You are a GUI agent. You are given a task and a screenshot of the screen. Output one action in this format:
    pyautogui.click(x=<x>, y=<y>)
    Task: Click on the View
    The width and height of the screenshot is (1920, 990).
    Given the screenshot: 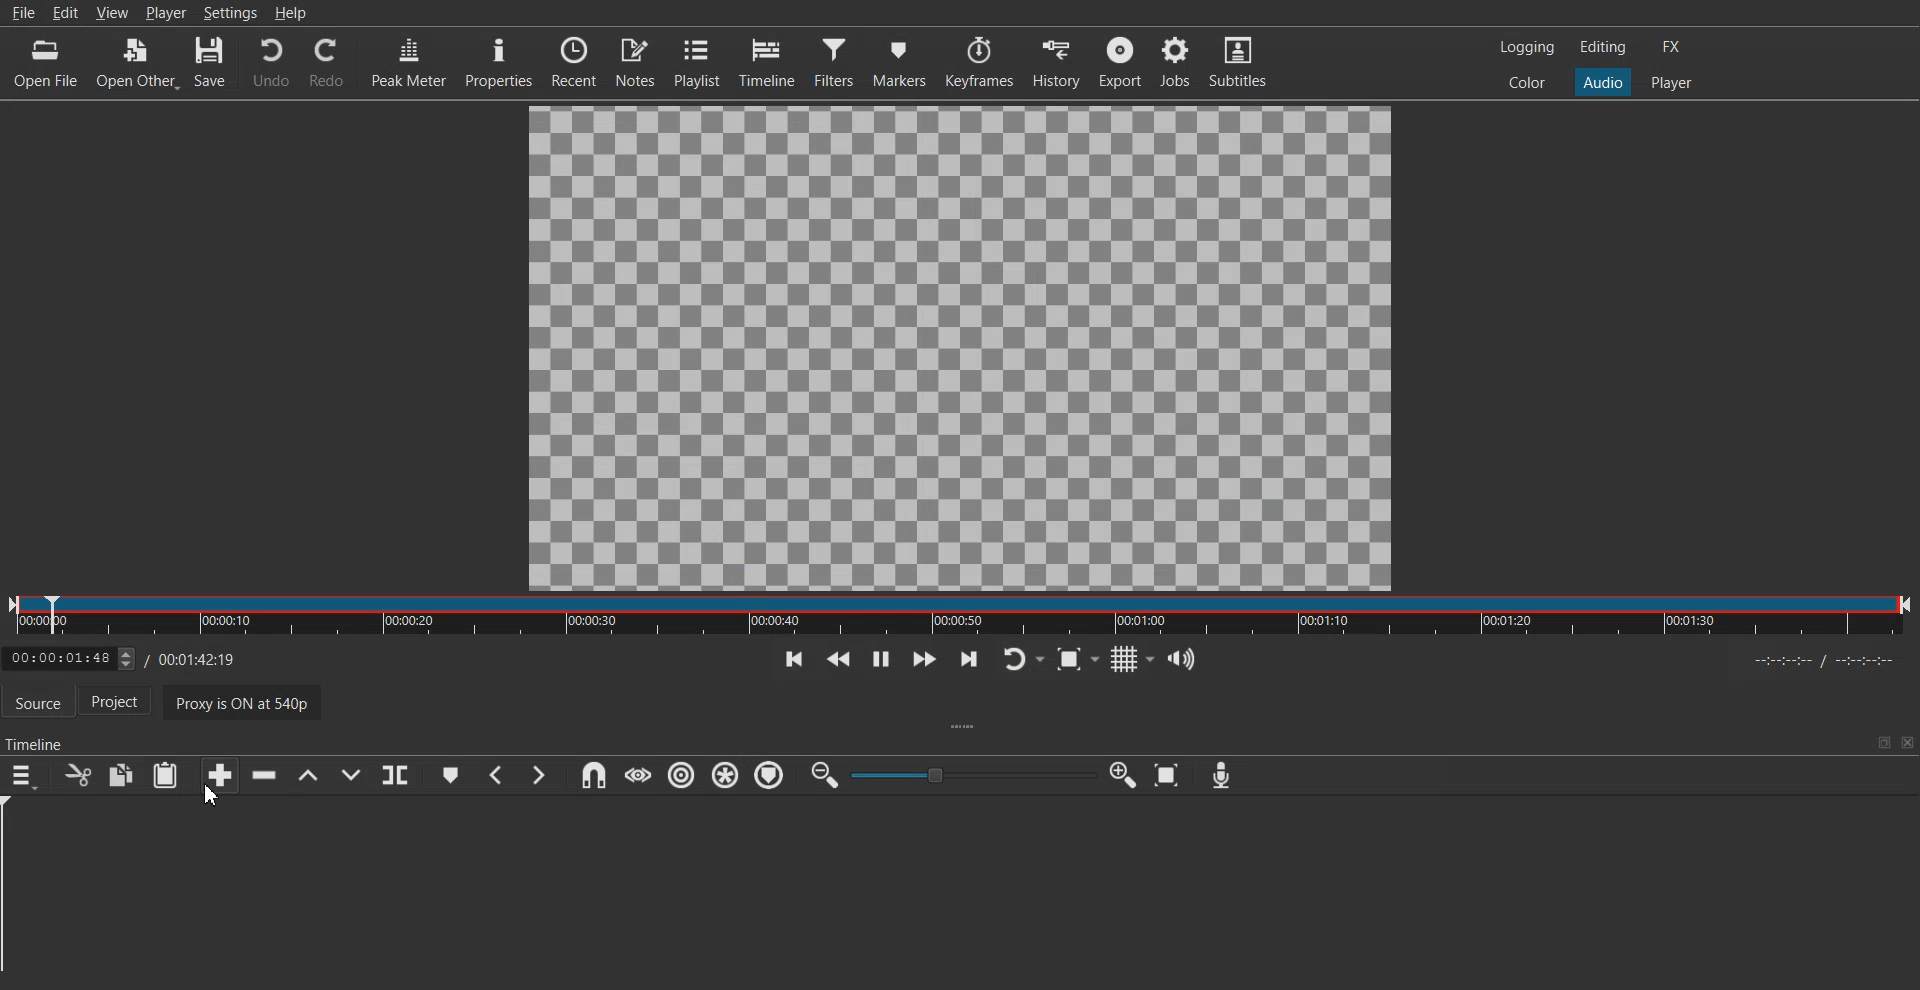 What is the action you would take?
    pyautogui.click(x=113, y=12)
    